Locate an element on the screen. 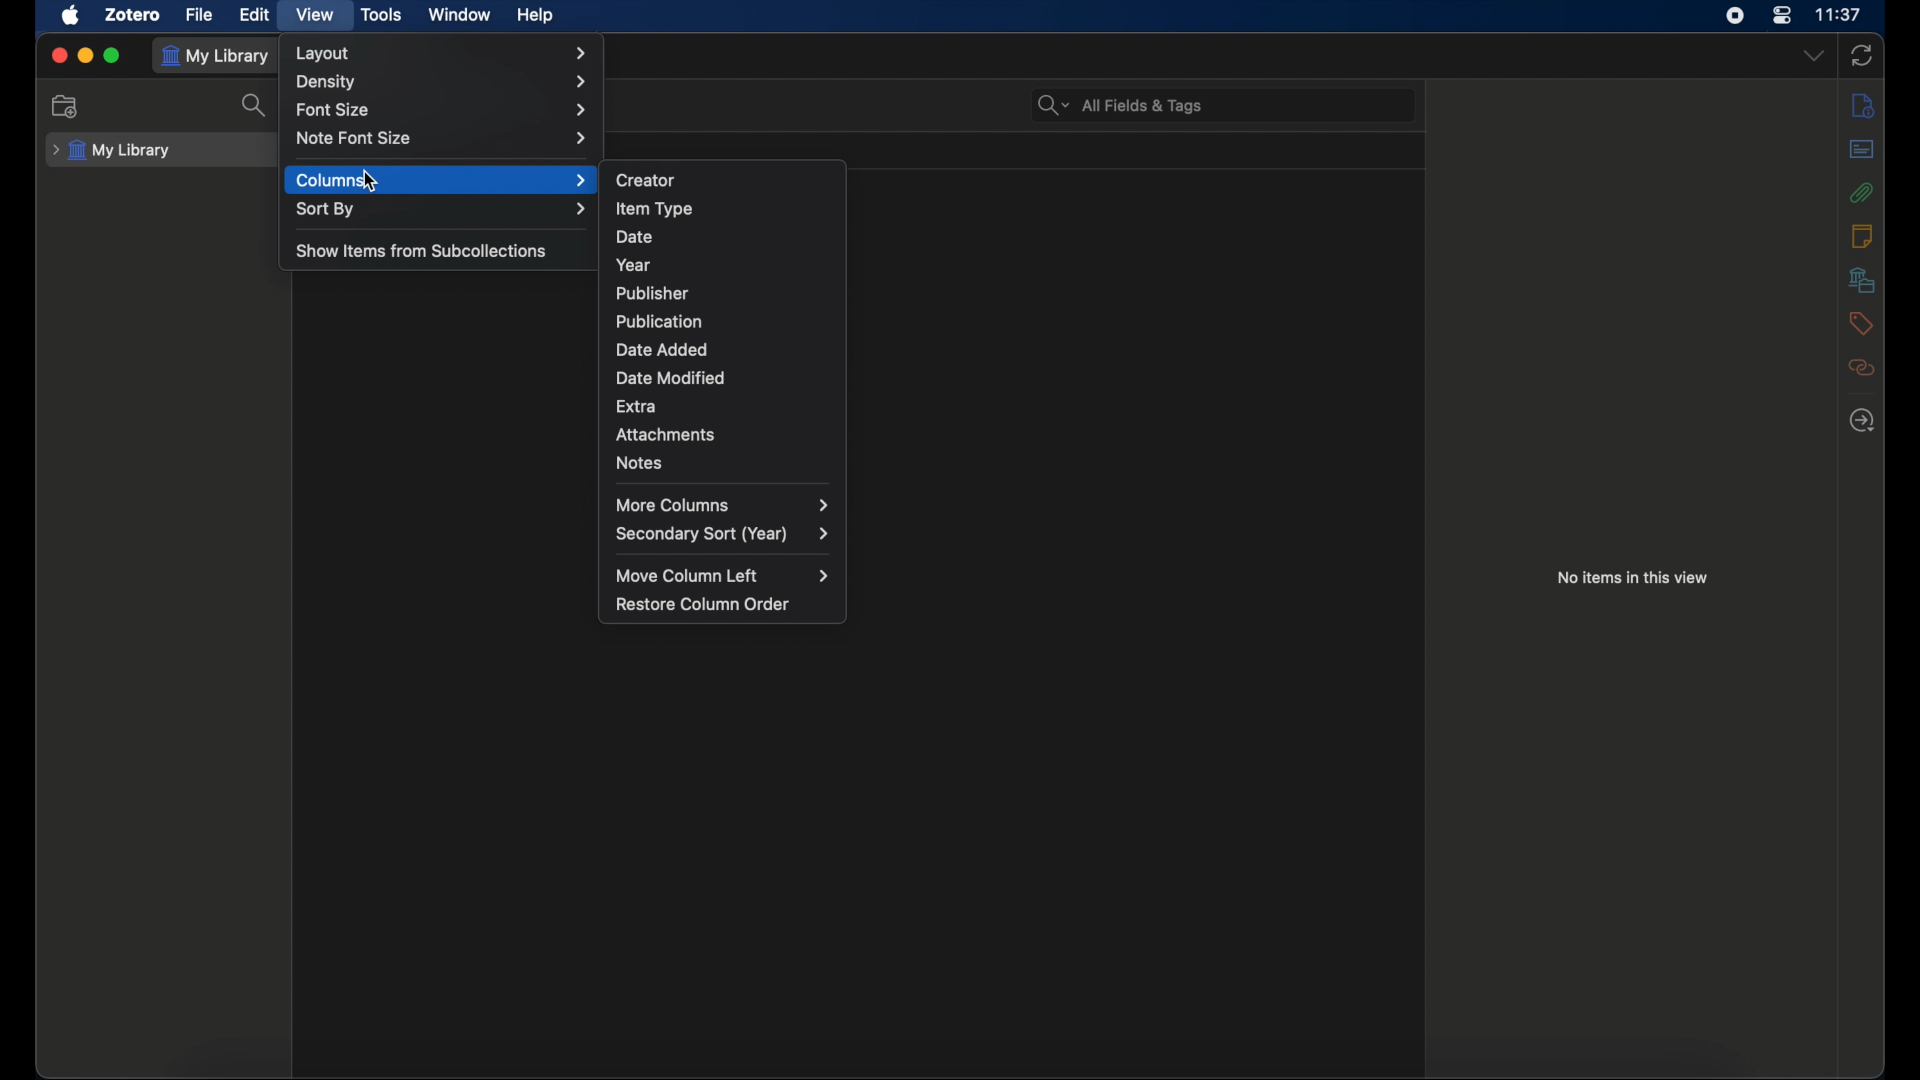 The width and height of the screenshot is (1920, 1080). info is located at coordinates (1862, 104).